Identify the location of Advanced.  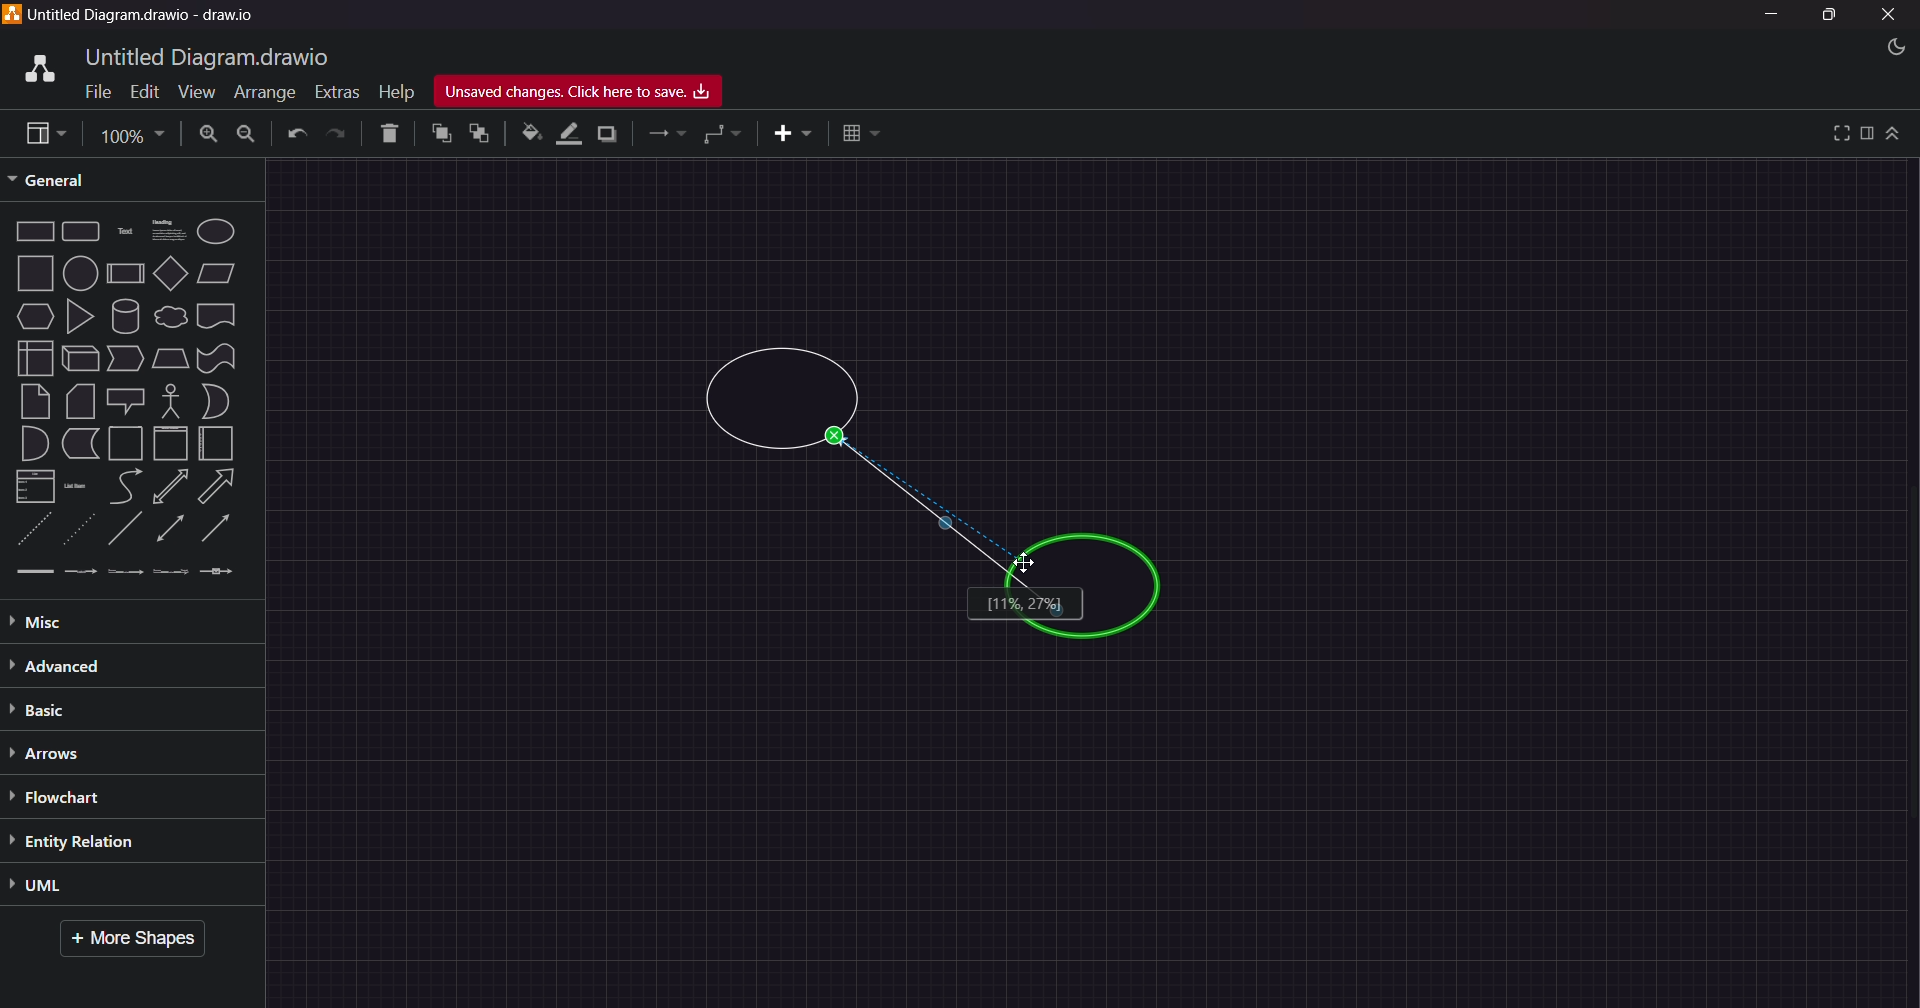
(100, 665).